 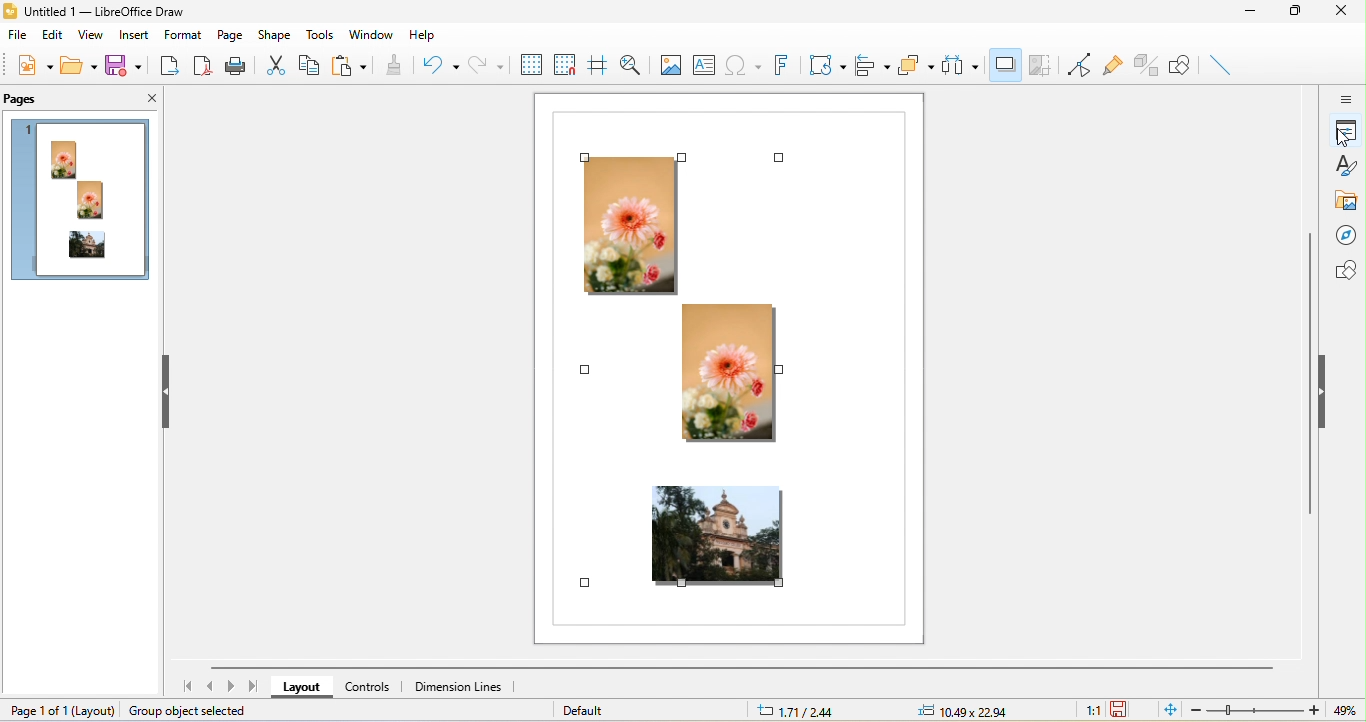 I want to click on view, so click(x=92, y=37).